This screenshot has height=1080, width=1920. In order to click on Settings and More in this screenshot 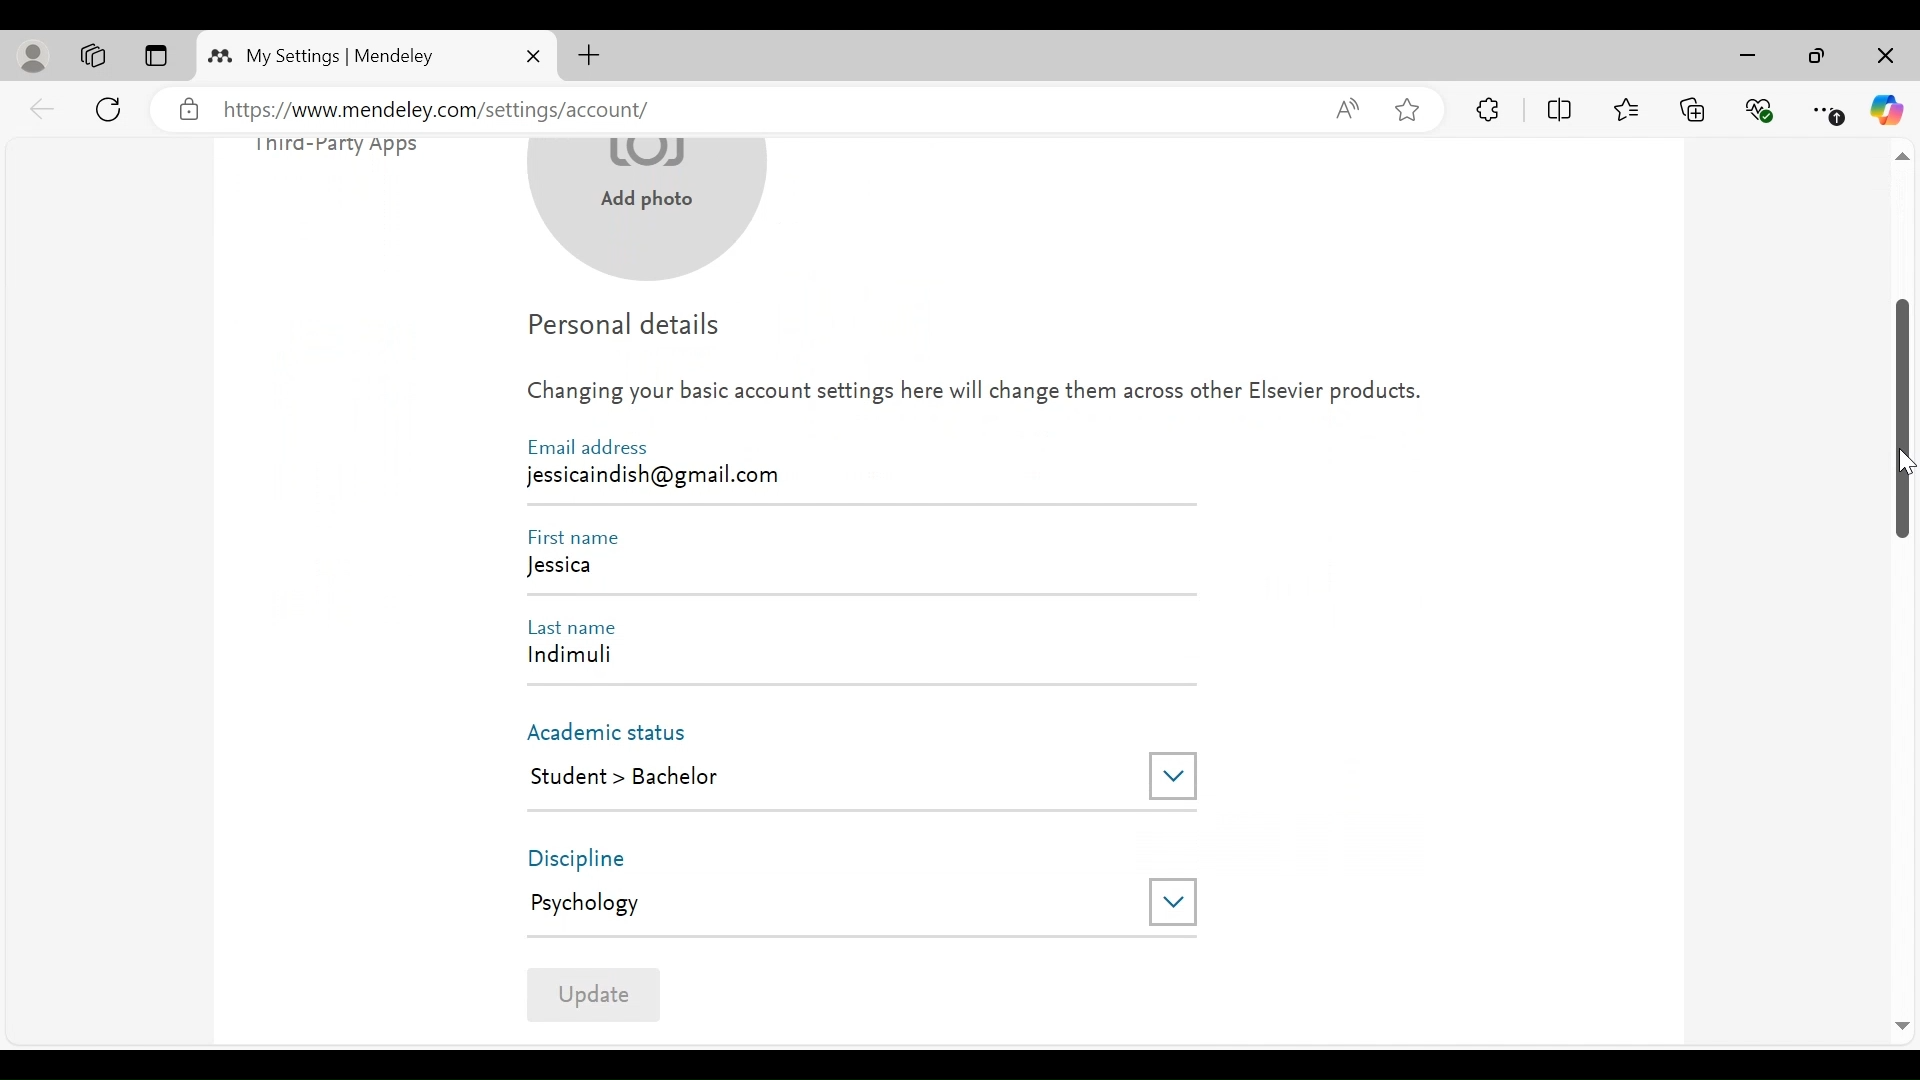, I will do `click(1829, 111)`.